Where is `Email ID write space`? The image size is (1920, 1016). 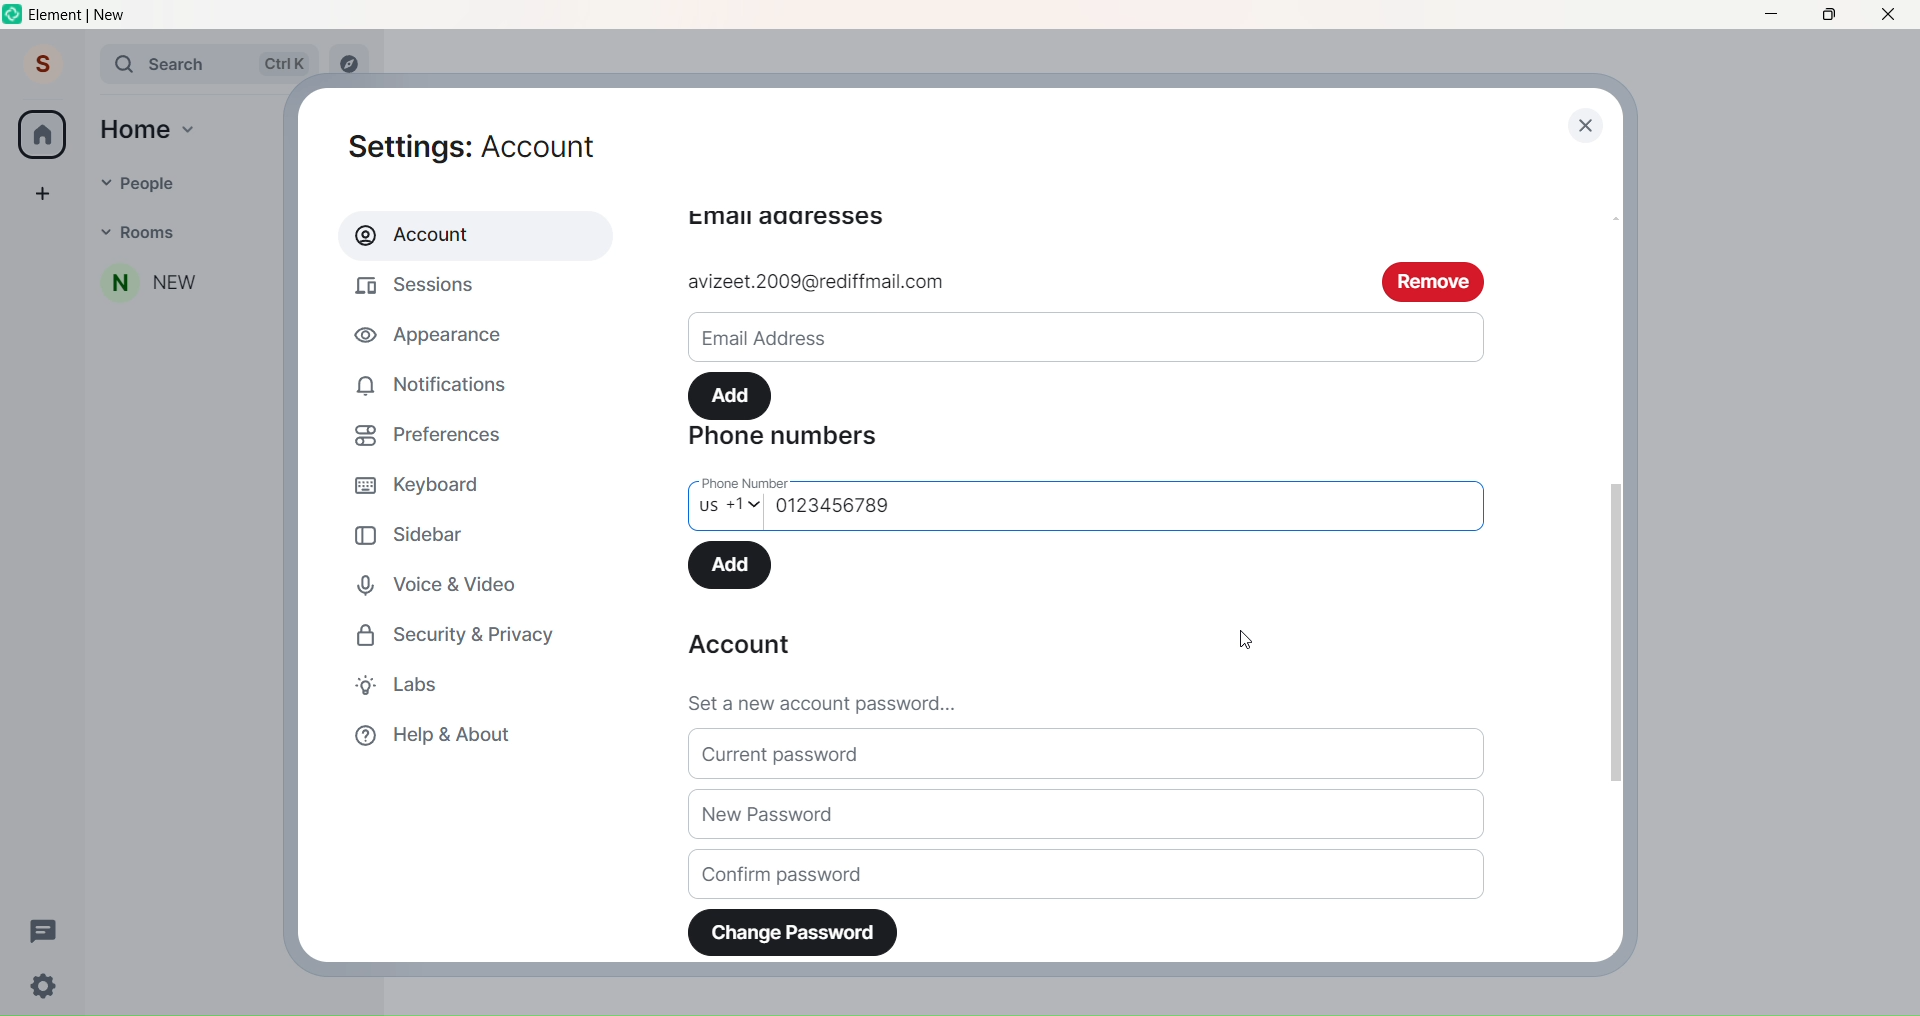 Email ID write space is located at coordinates (1085, 334).